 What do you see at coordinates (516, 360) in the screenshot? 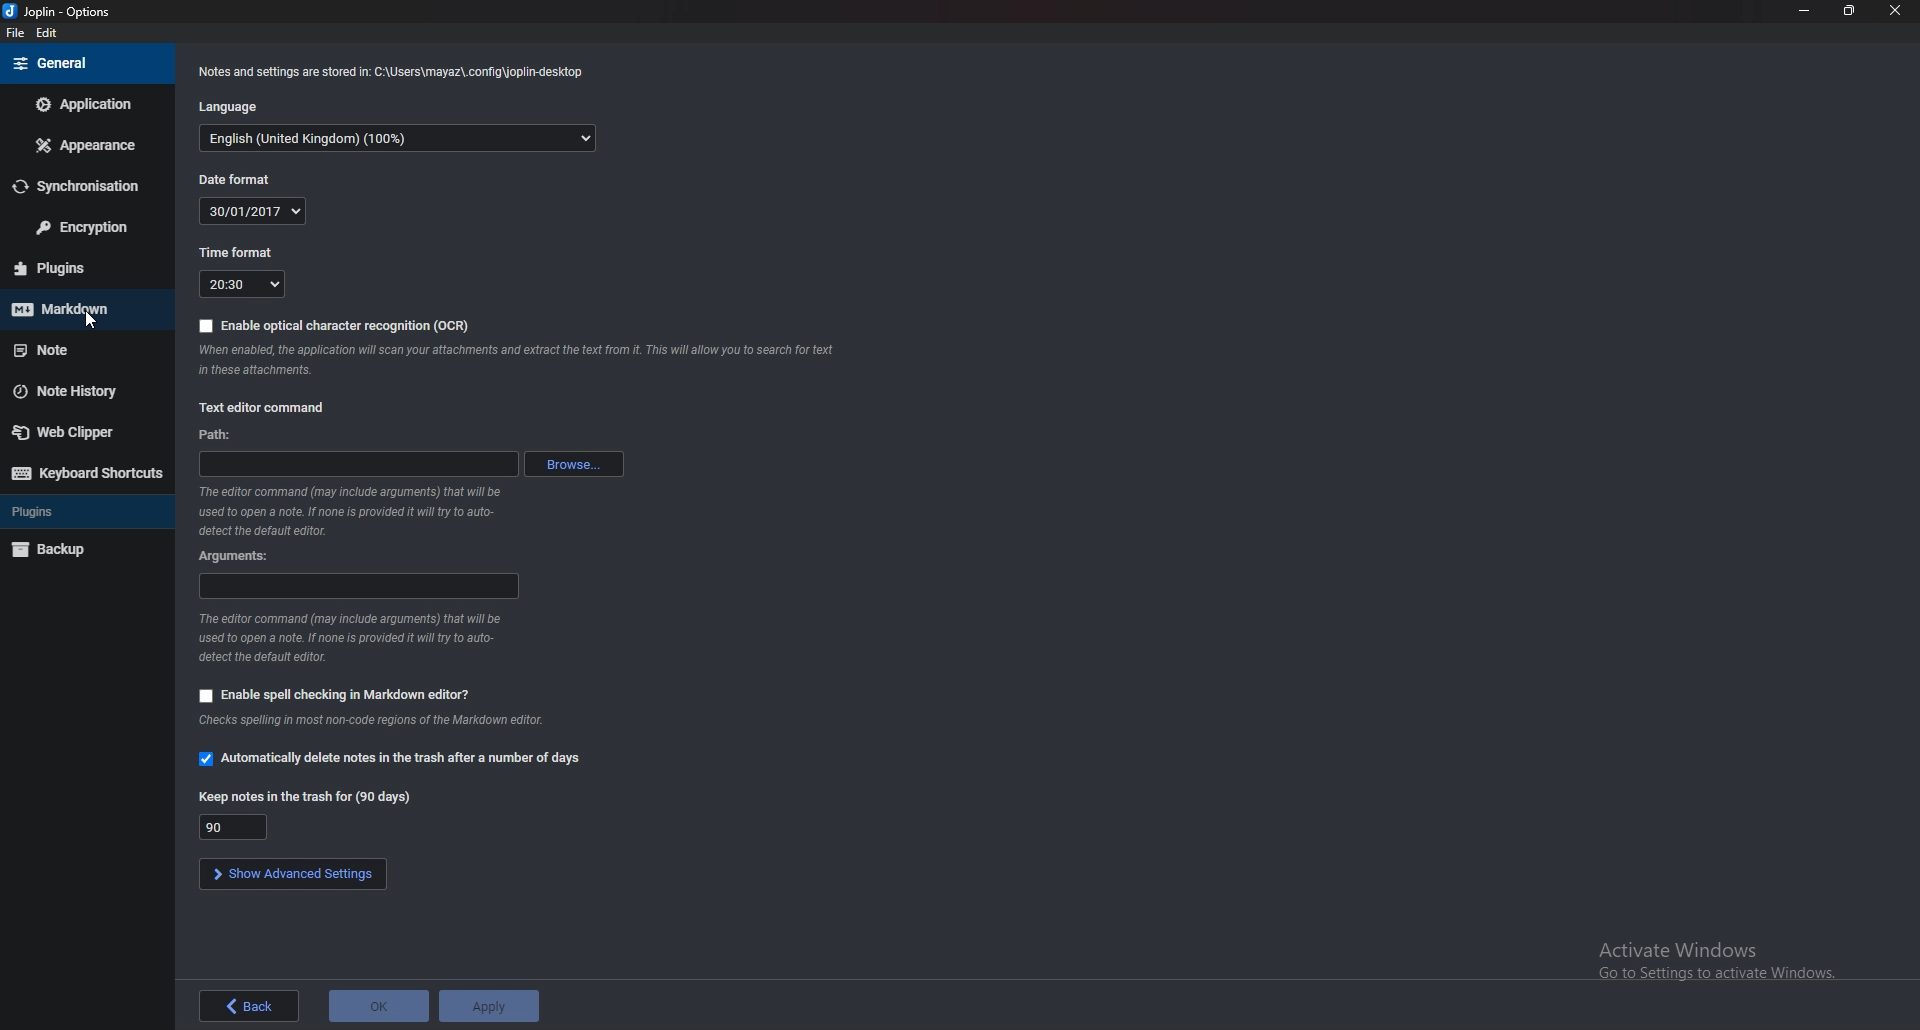
I see `Info on ocr` at bounding box center [516, 360].